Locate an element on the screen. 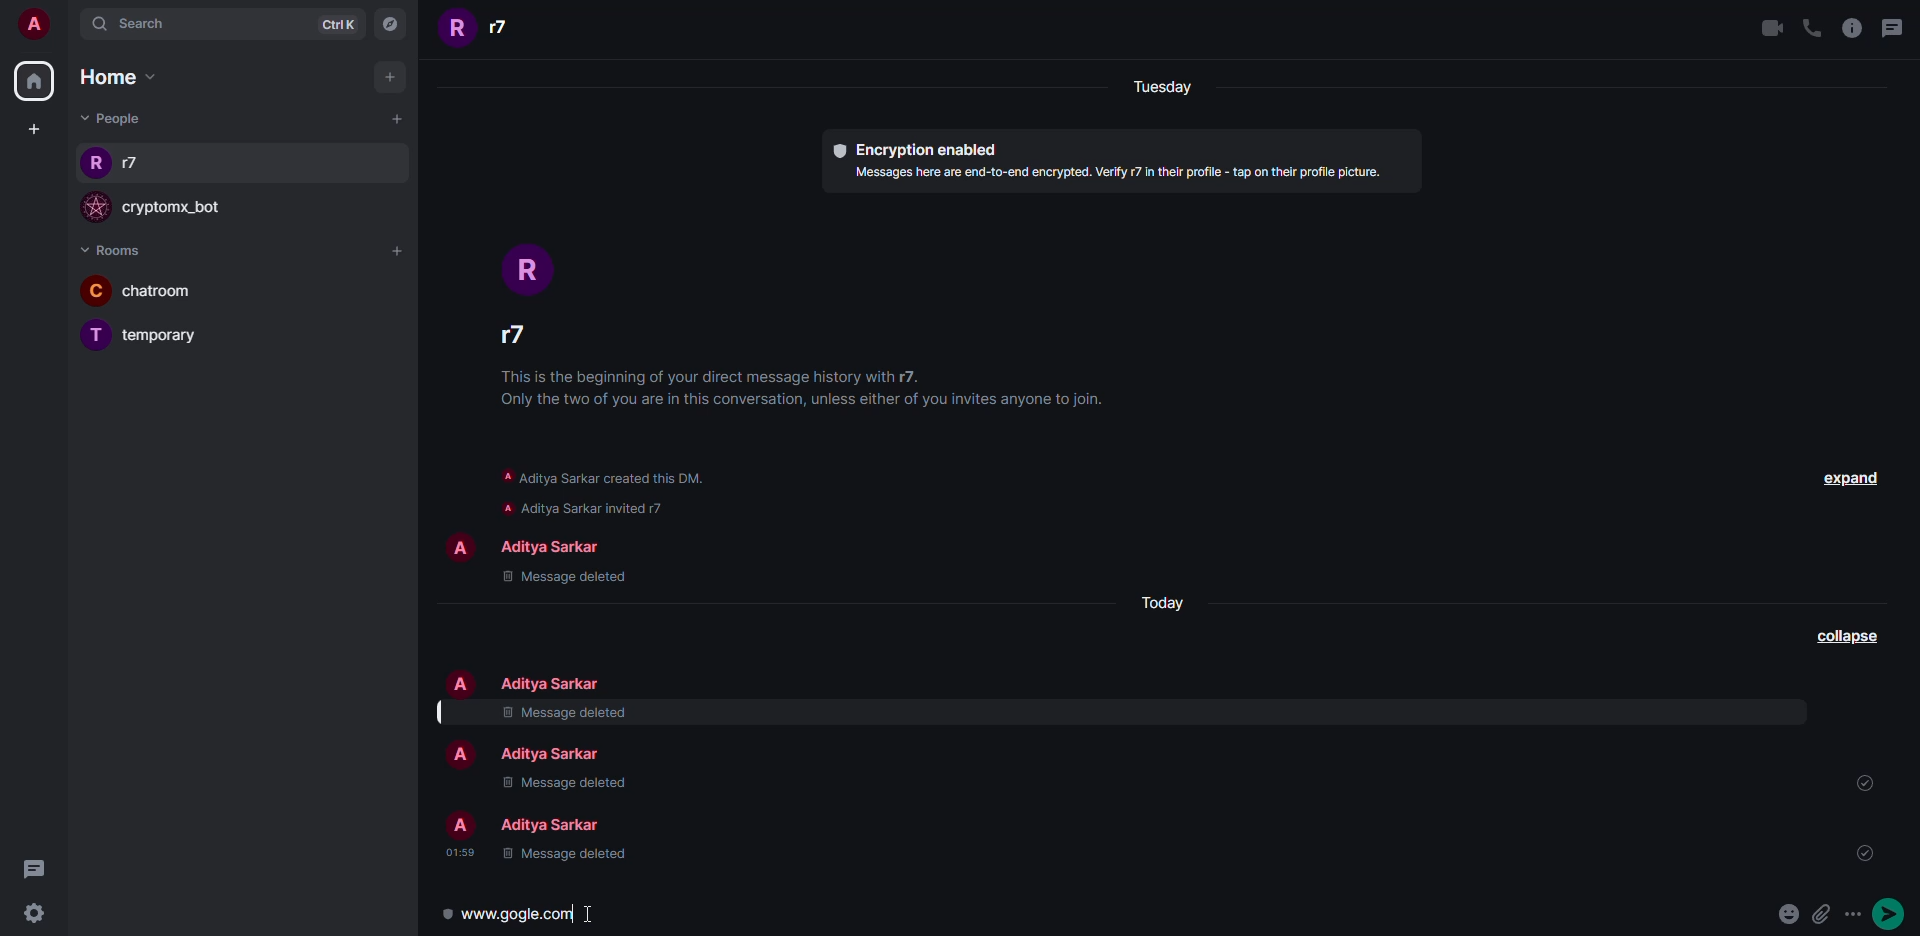 Image resolution: width=1920 pixels, height=936 pixels. room is located at coordinates (168, 337).